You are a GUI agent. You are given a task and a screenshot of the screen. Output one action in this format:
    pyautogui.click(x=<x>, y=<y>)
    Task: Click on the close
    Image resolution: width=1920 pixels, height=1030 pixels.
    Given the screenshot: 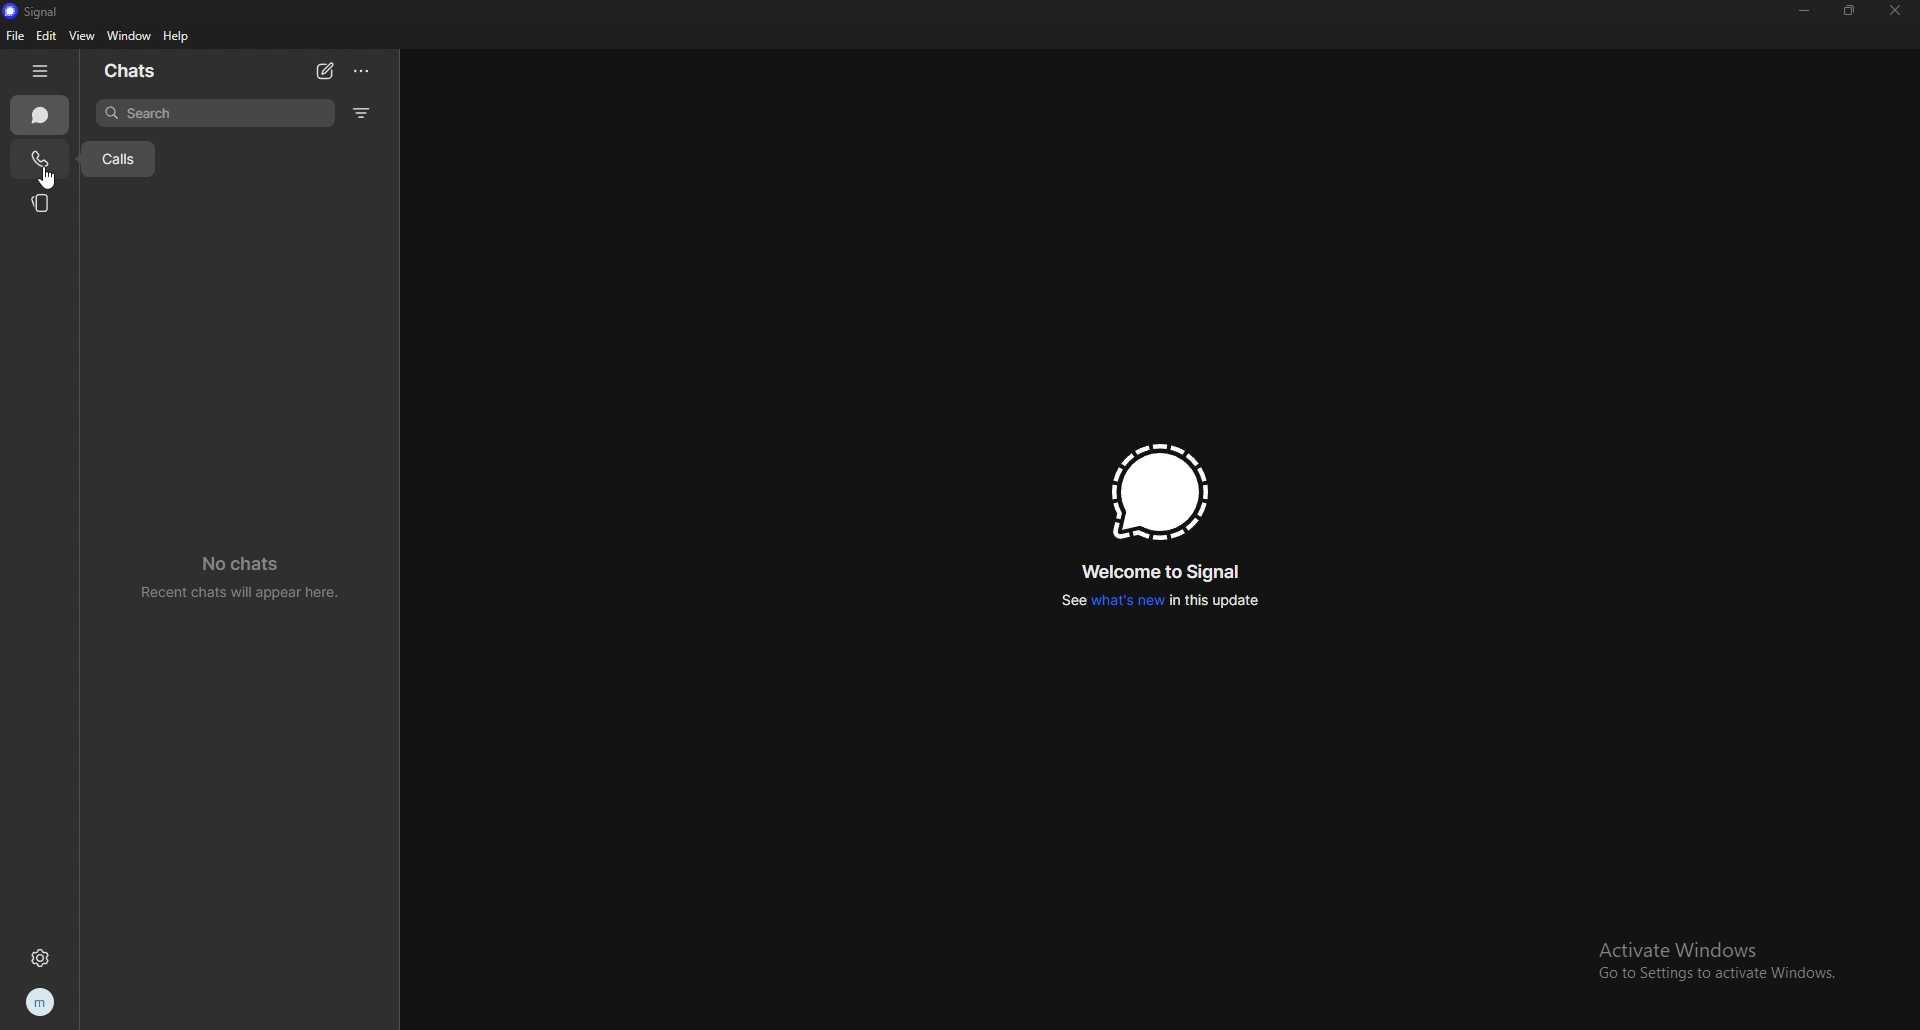 What is the action you would take?
    pyautogui.click(x=1897, y=11)
    